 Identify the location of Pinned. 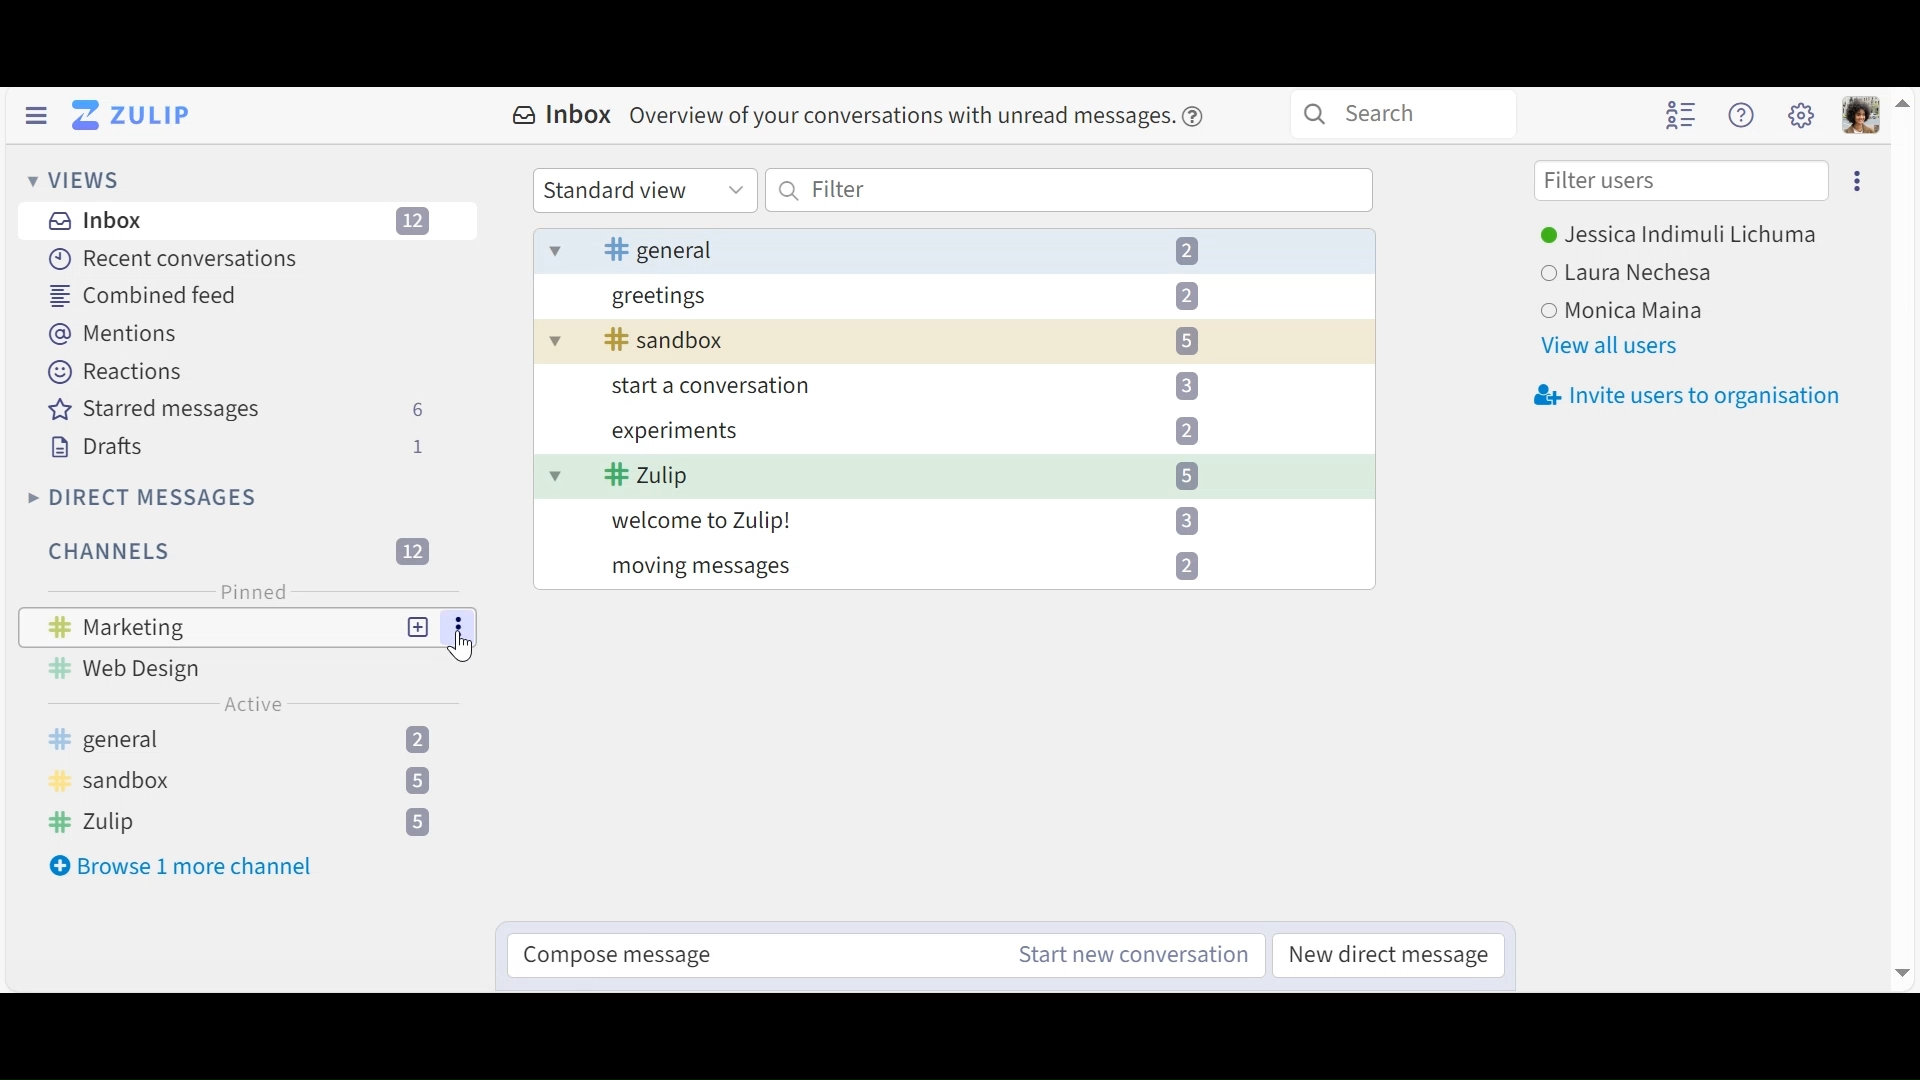
(249, 593).